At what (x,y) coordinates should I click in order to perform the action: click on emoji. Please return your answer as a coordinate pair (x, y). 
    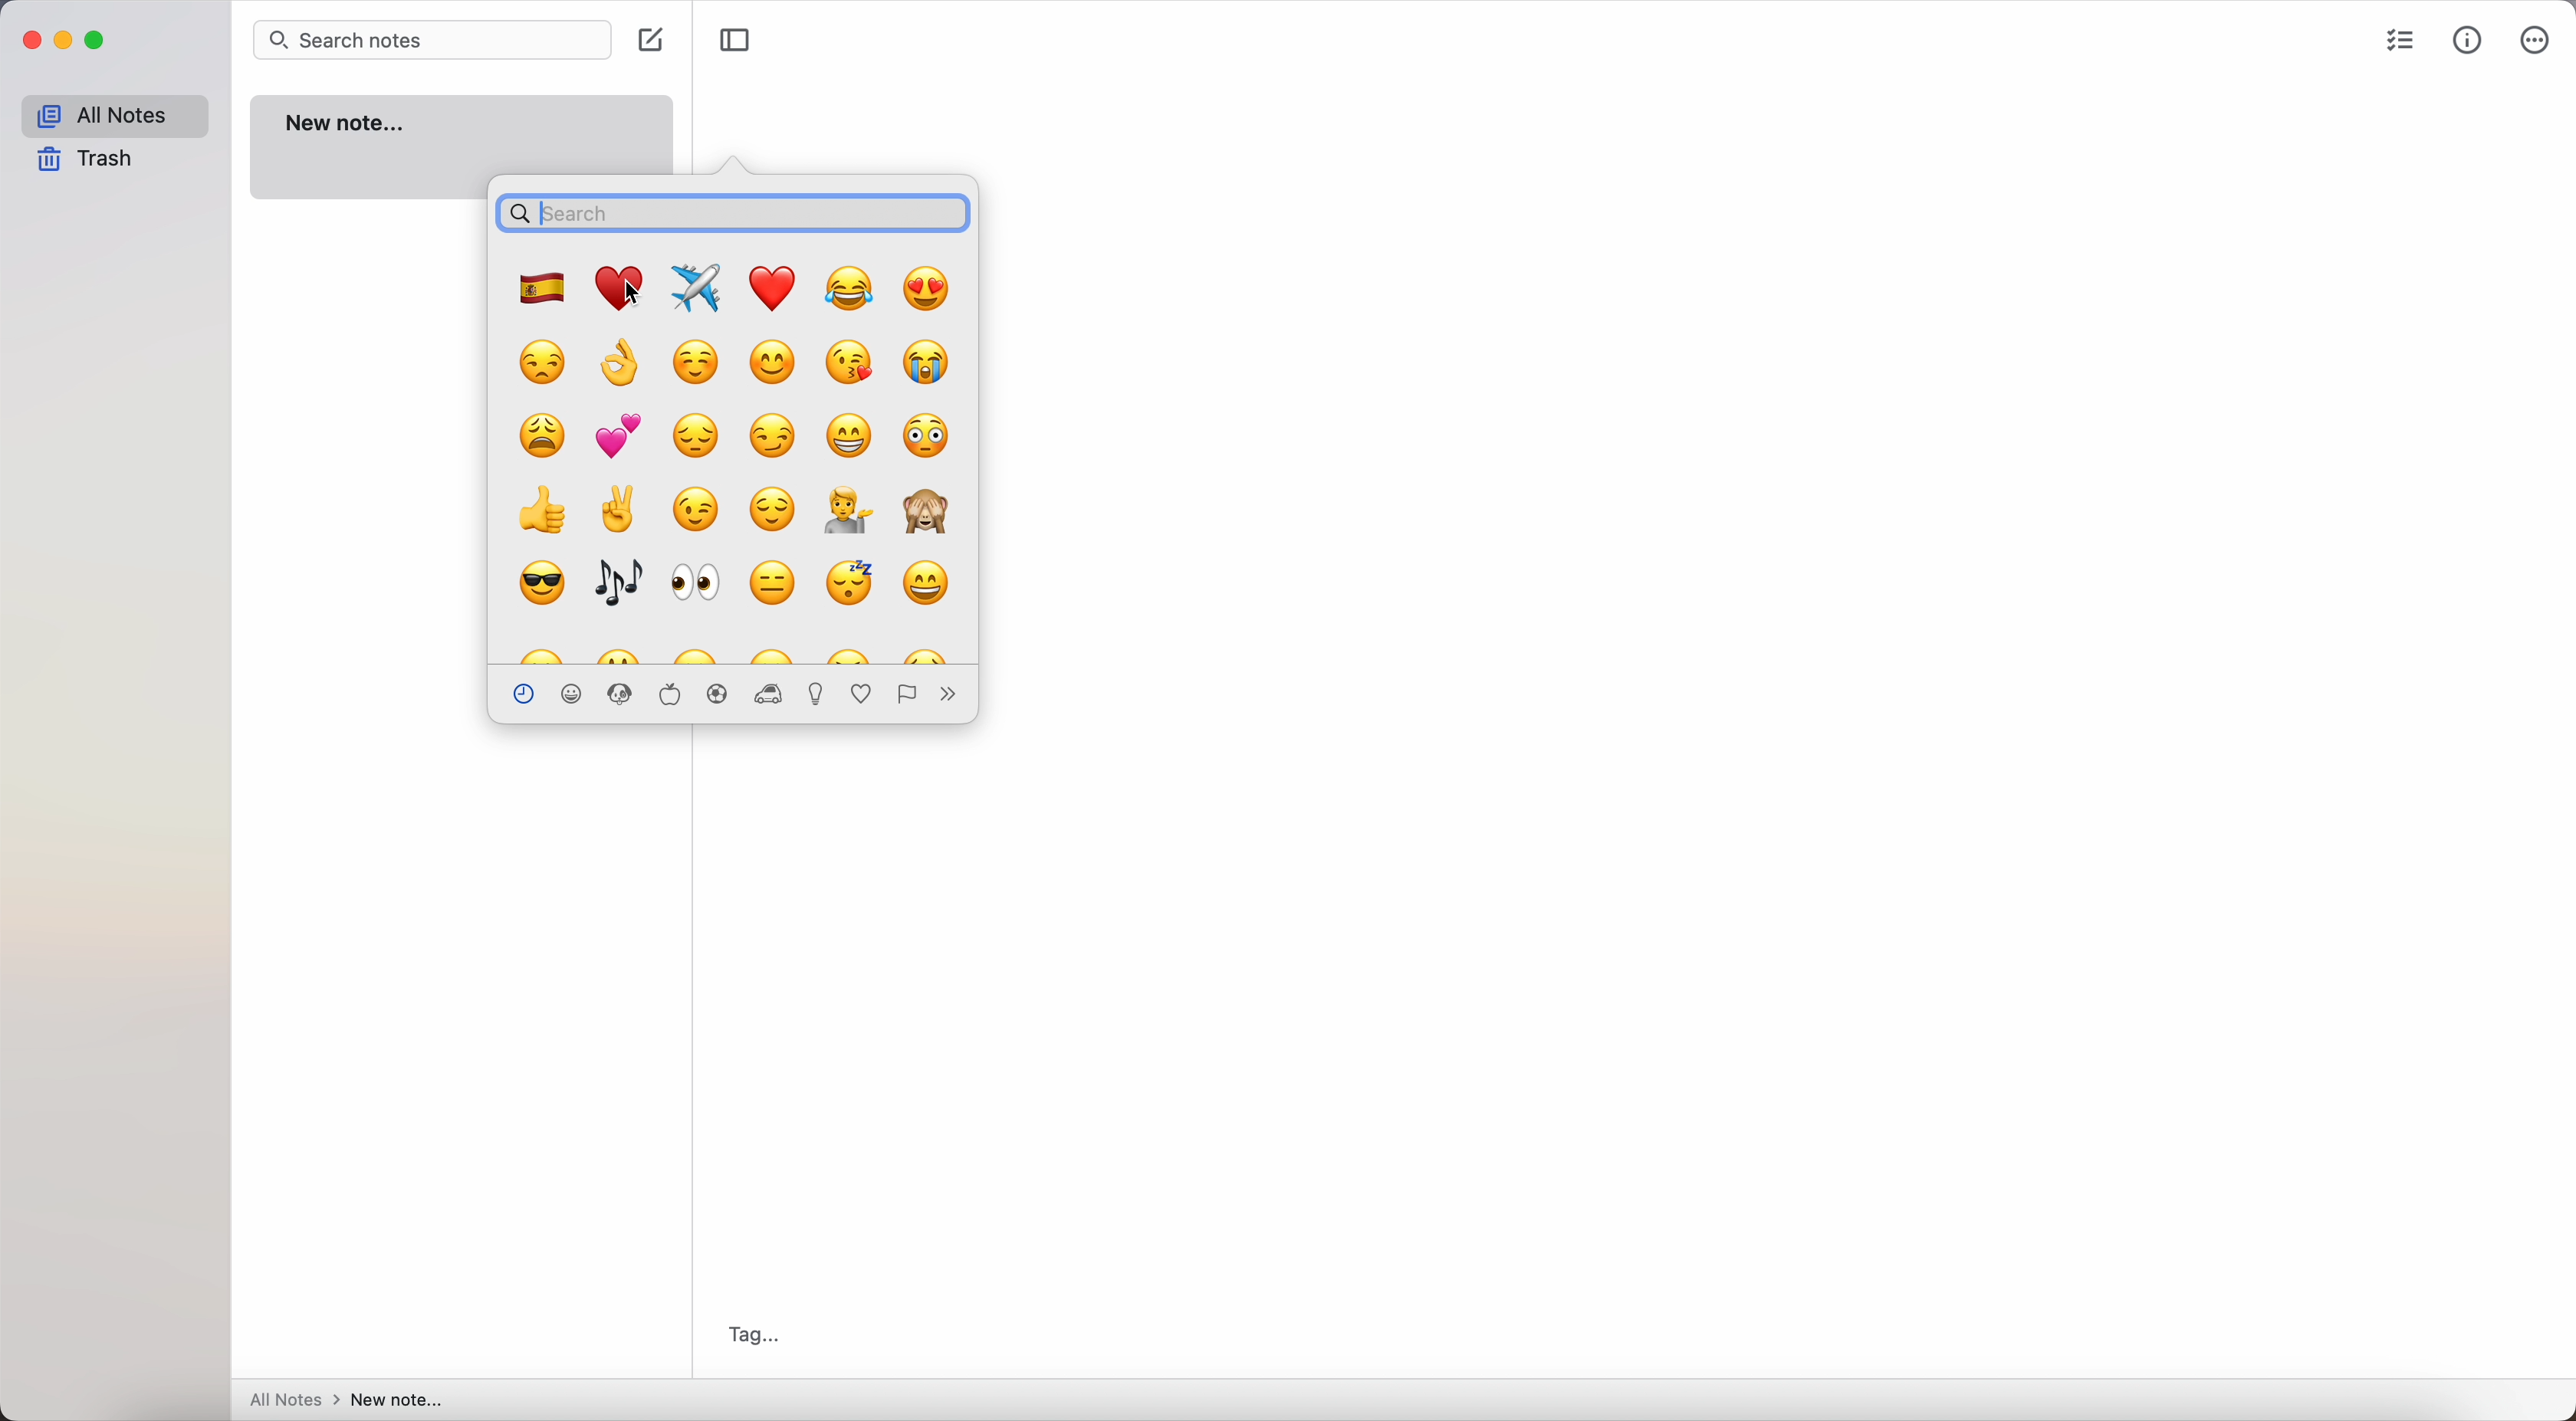
    Looking at the image, I should click on (928, 513).